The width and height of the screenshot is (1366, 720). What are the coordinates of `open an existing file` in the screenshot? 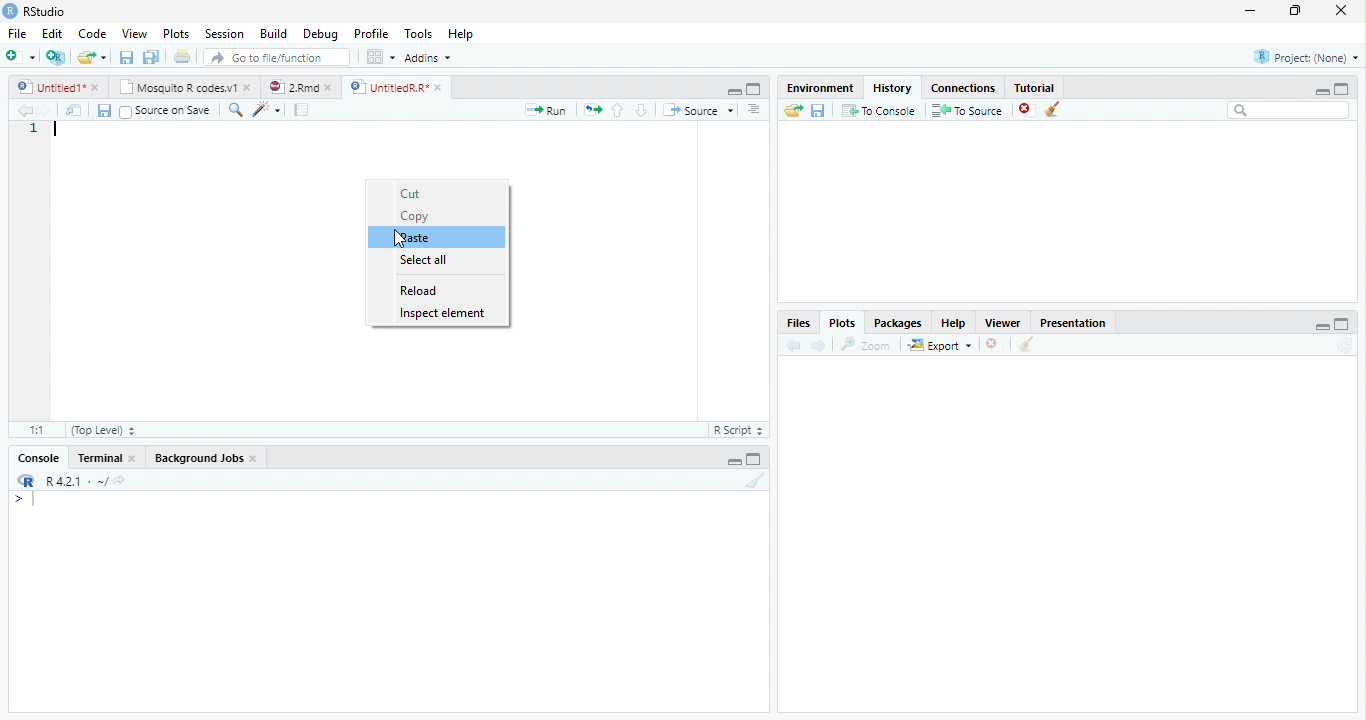 It's located at (90, 57).